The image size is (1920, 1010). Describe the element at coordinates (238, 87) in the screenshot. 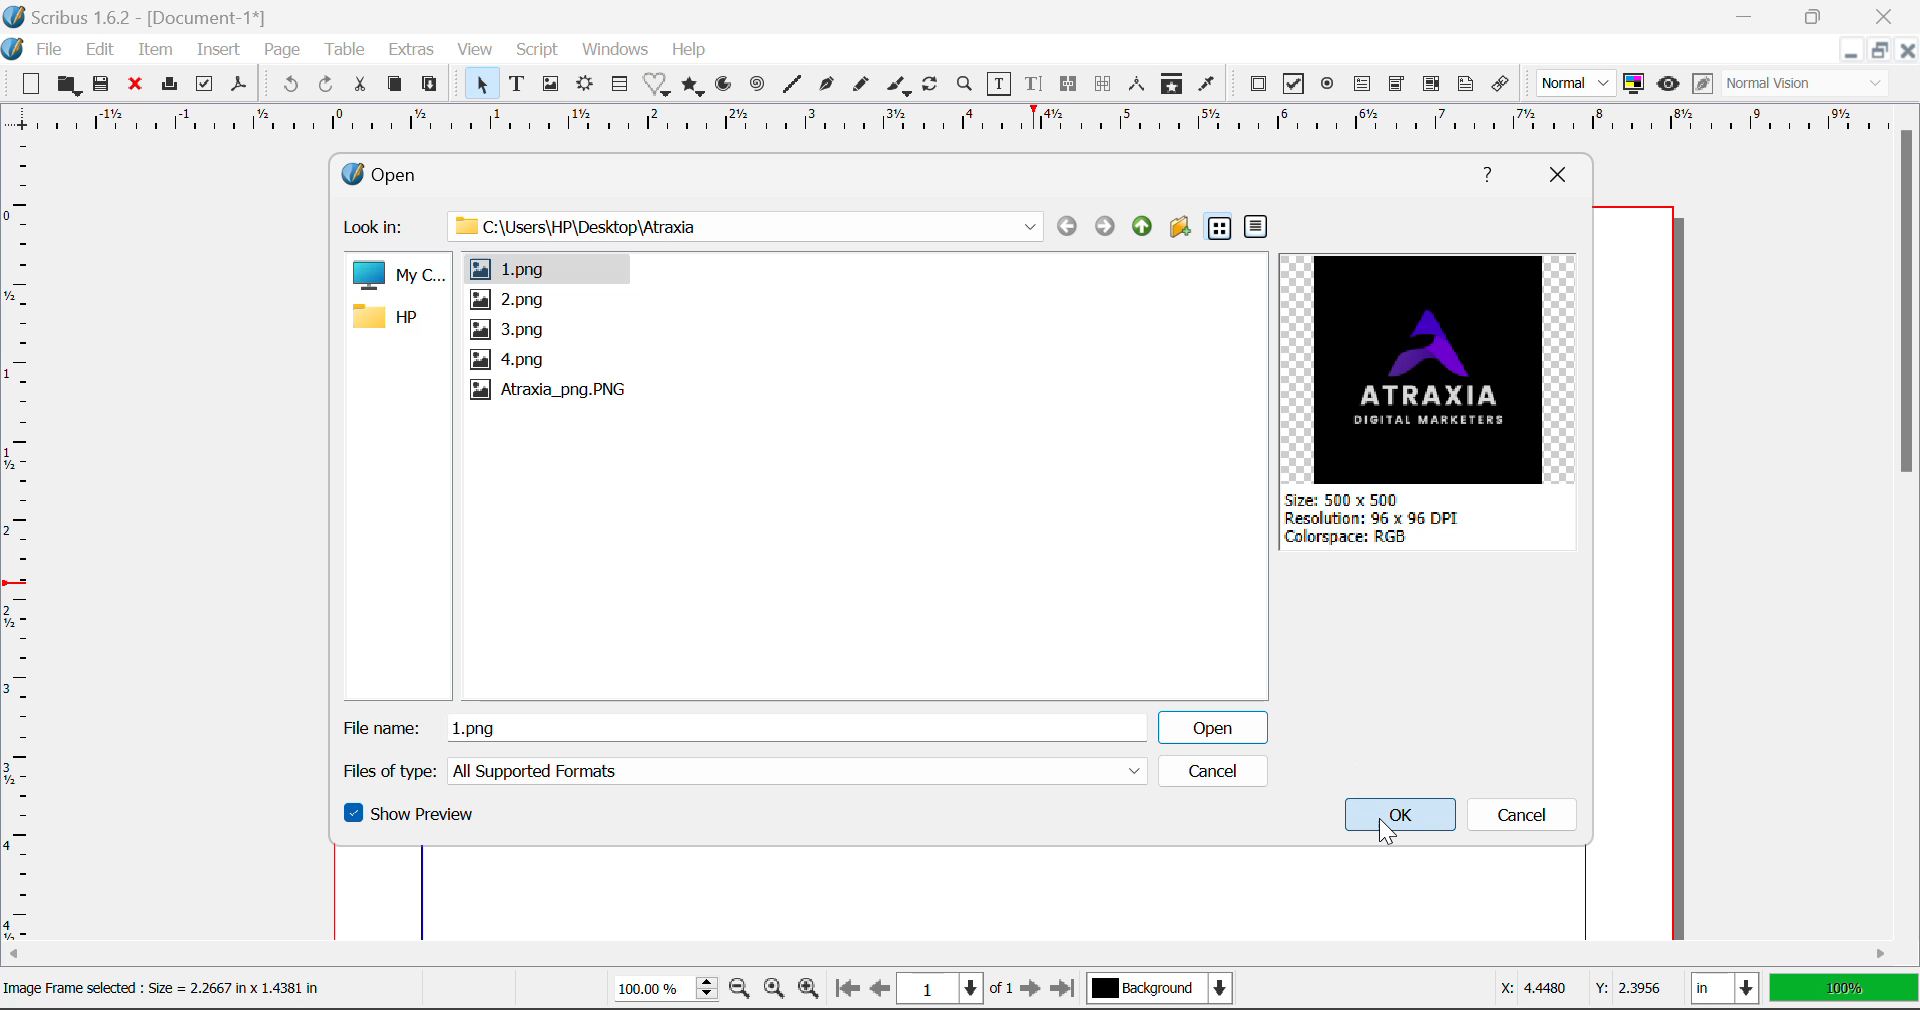

I see `Save as Pdf` at that location.